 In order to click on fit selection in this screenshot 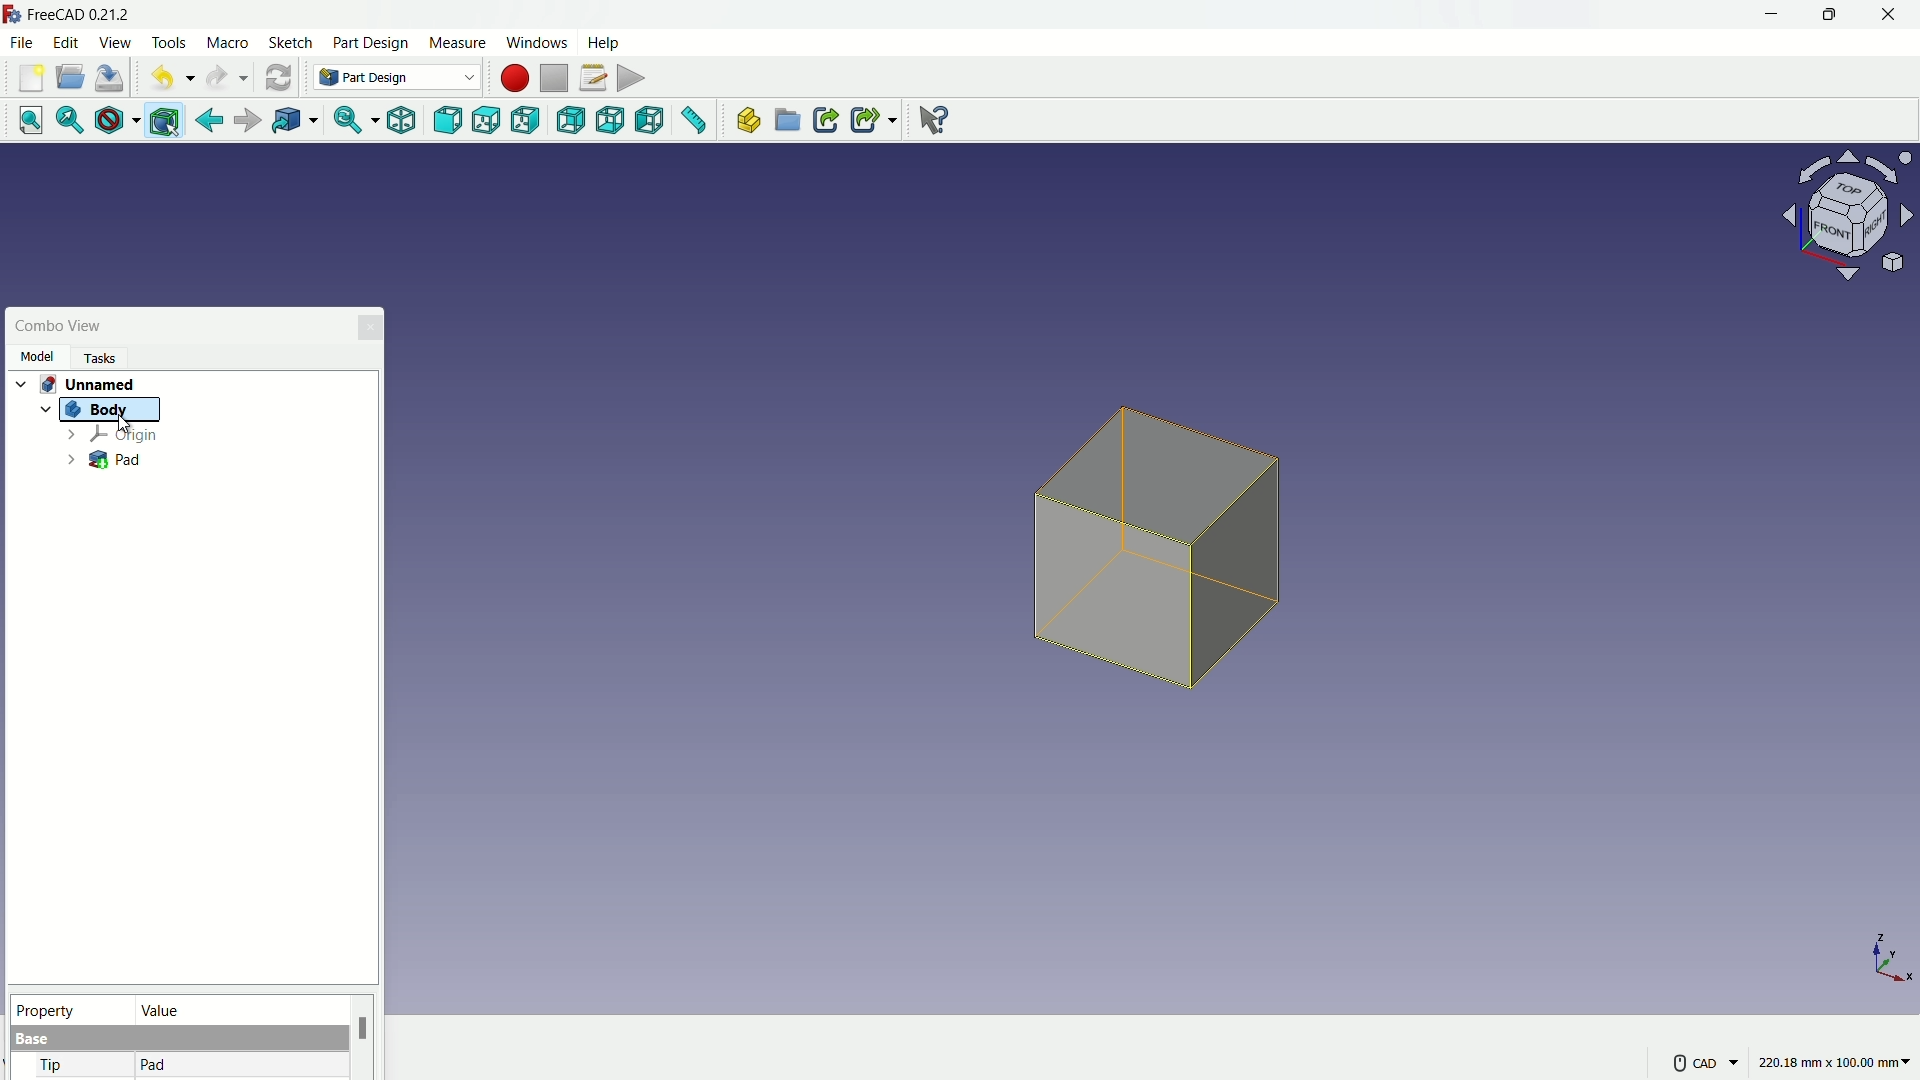, I will do `click(65, 121)`.